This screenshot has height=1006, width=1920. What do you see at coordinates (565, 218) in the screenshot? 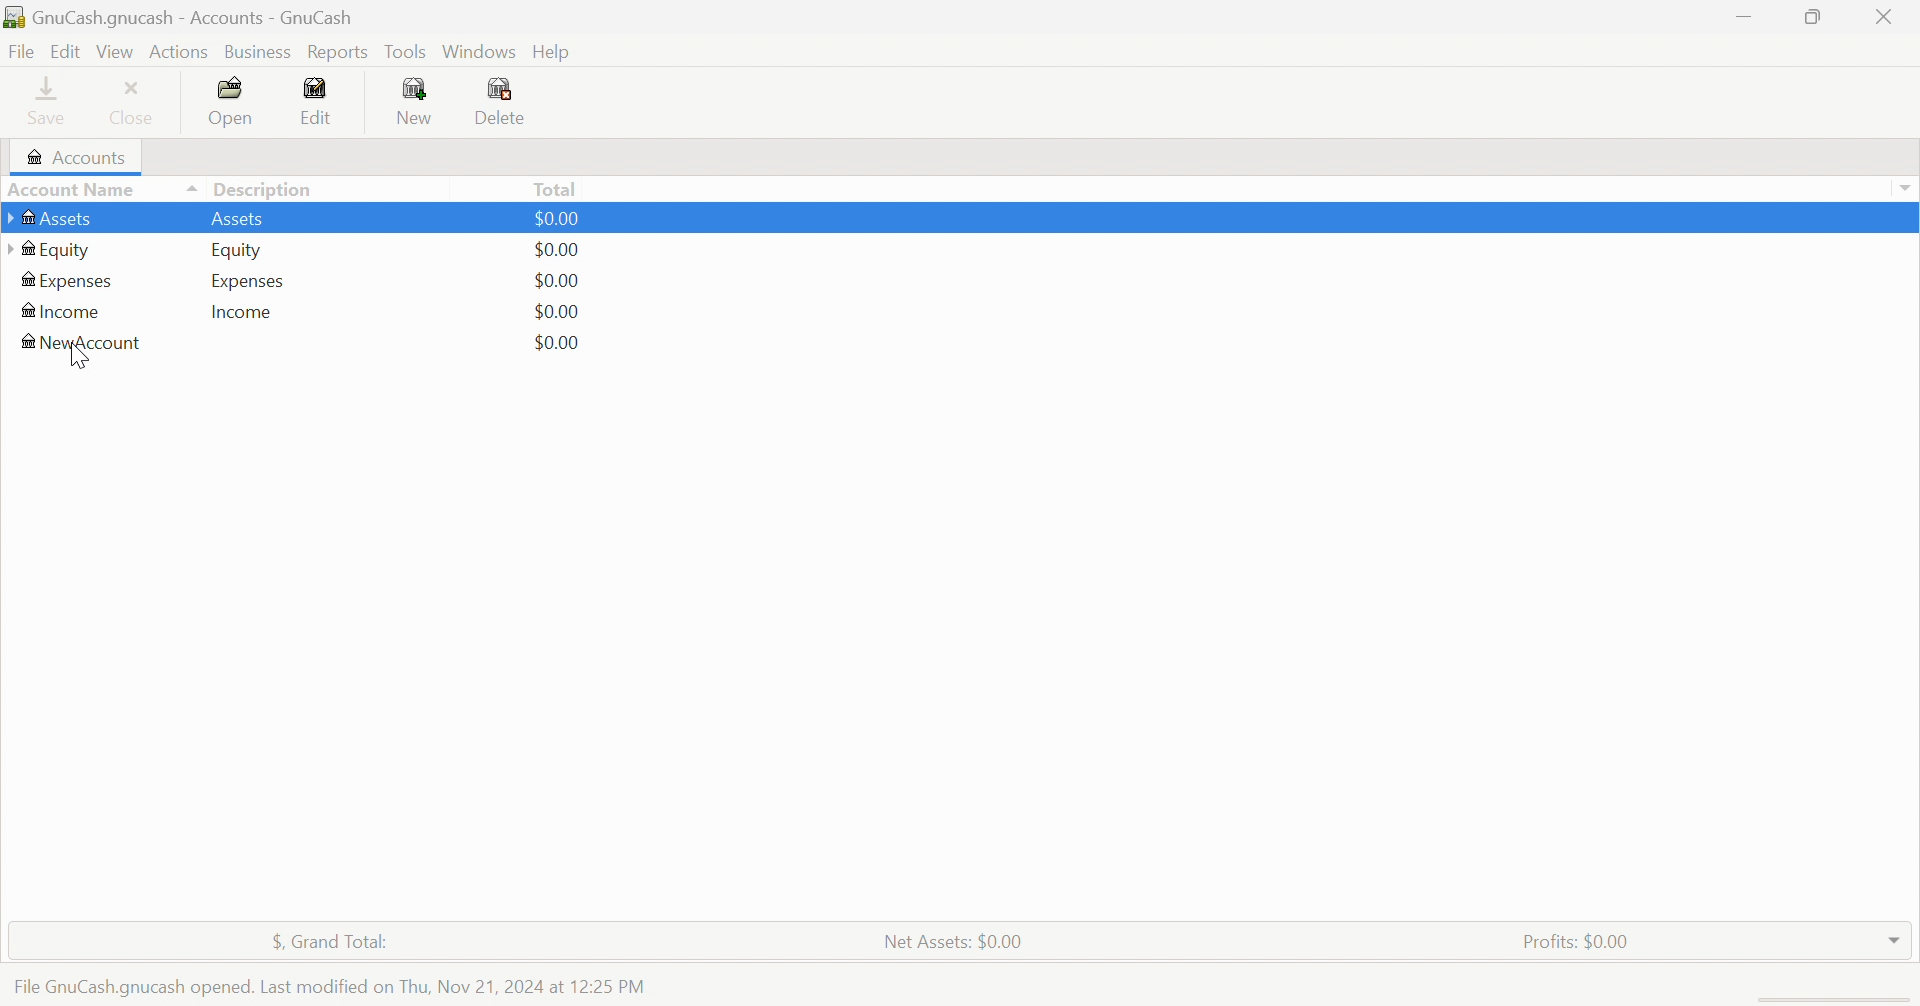
I see `$0.00` at bounding box center [565, 218].